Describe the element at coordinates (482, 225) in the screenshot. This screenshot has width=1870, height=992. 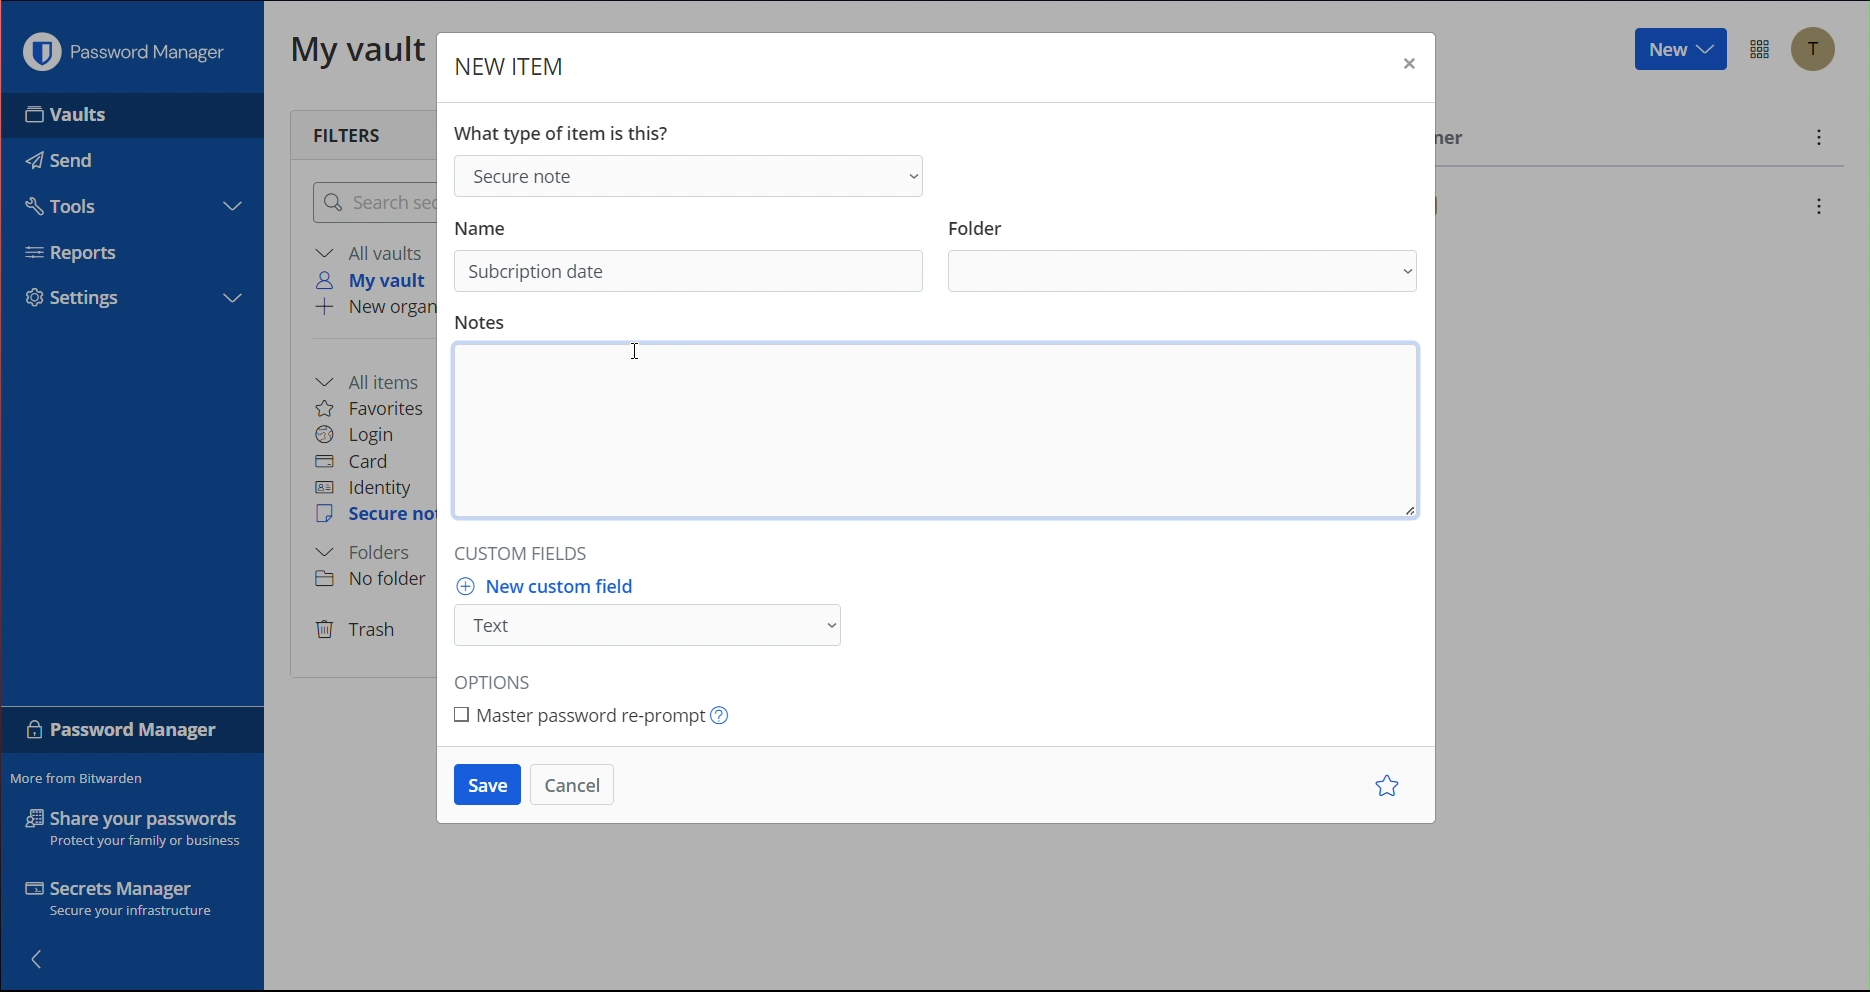
I see `Name` at that location.